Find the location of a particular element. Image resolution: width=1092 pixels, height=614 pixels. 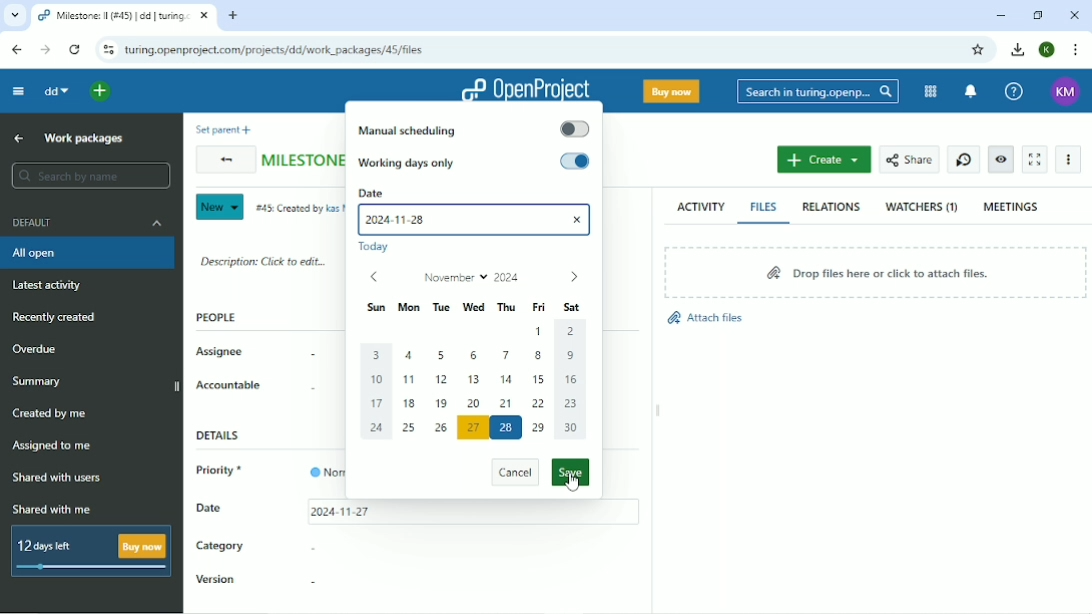

November 2024 is located at coordinates (473, 277).